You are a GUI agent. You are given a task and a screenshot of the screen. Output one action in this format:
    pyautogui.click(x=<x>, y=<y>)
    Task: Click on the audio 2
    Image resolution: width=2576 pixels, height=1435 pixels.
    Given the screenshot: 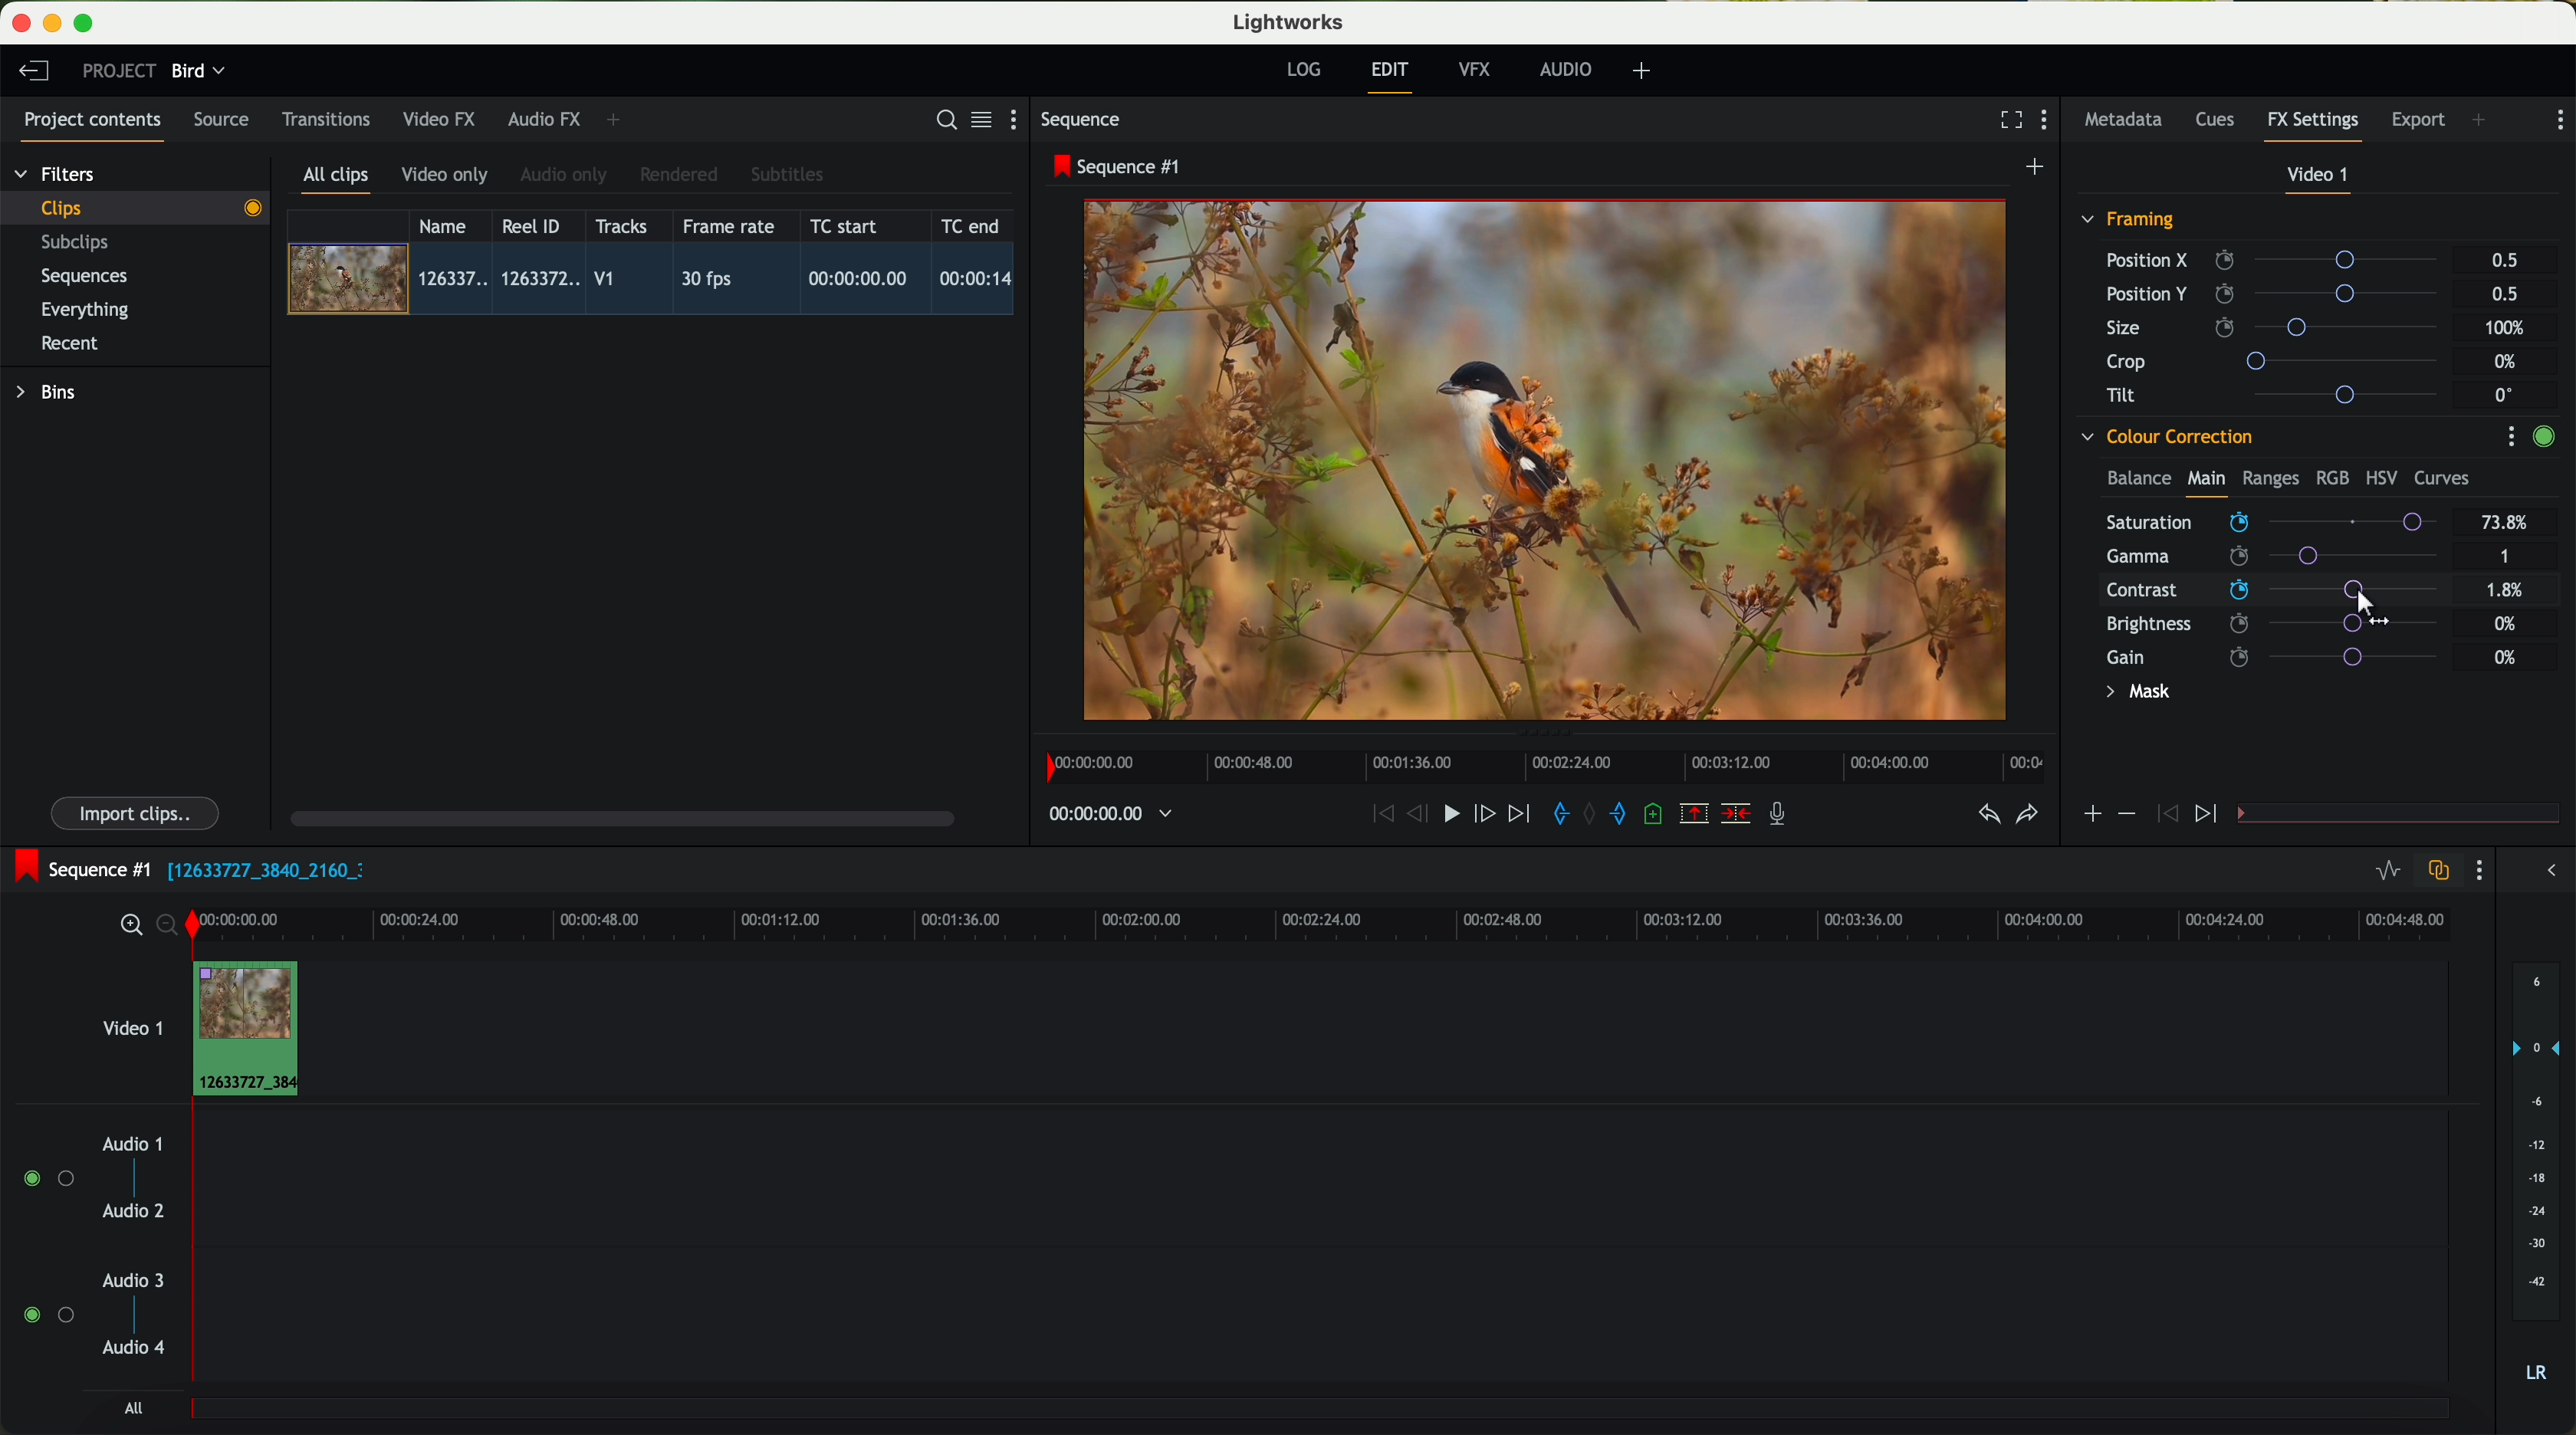 What is the action you would take?
    pyautogui.click(x=135, y=1212)
    